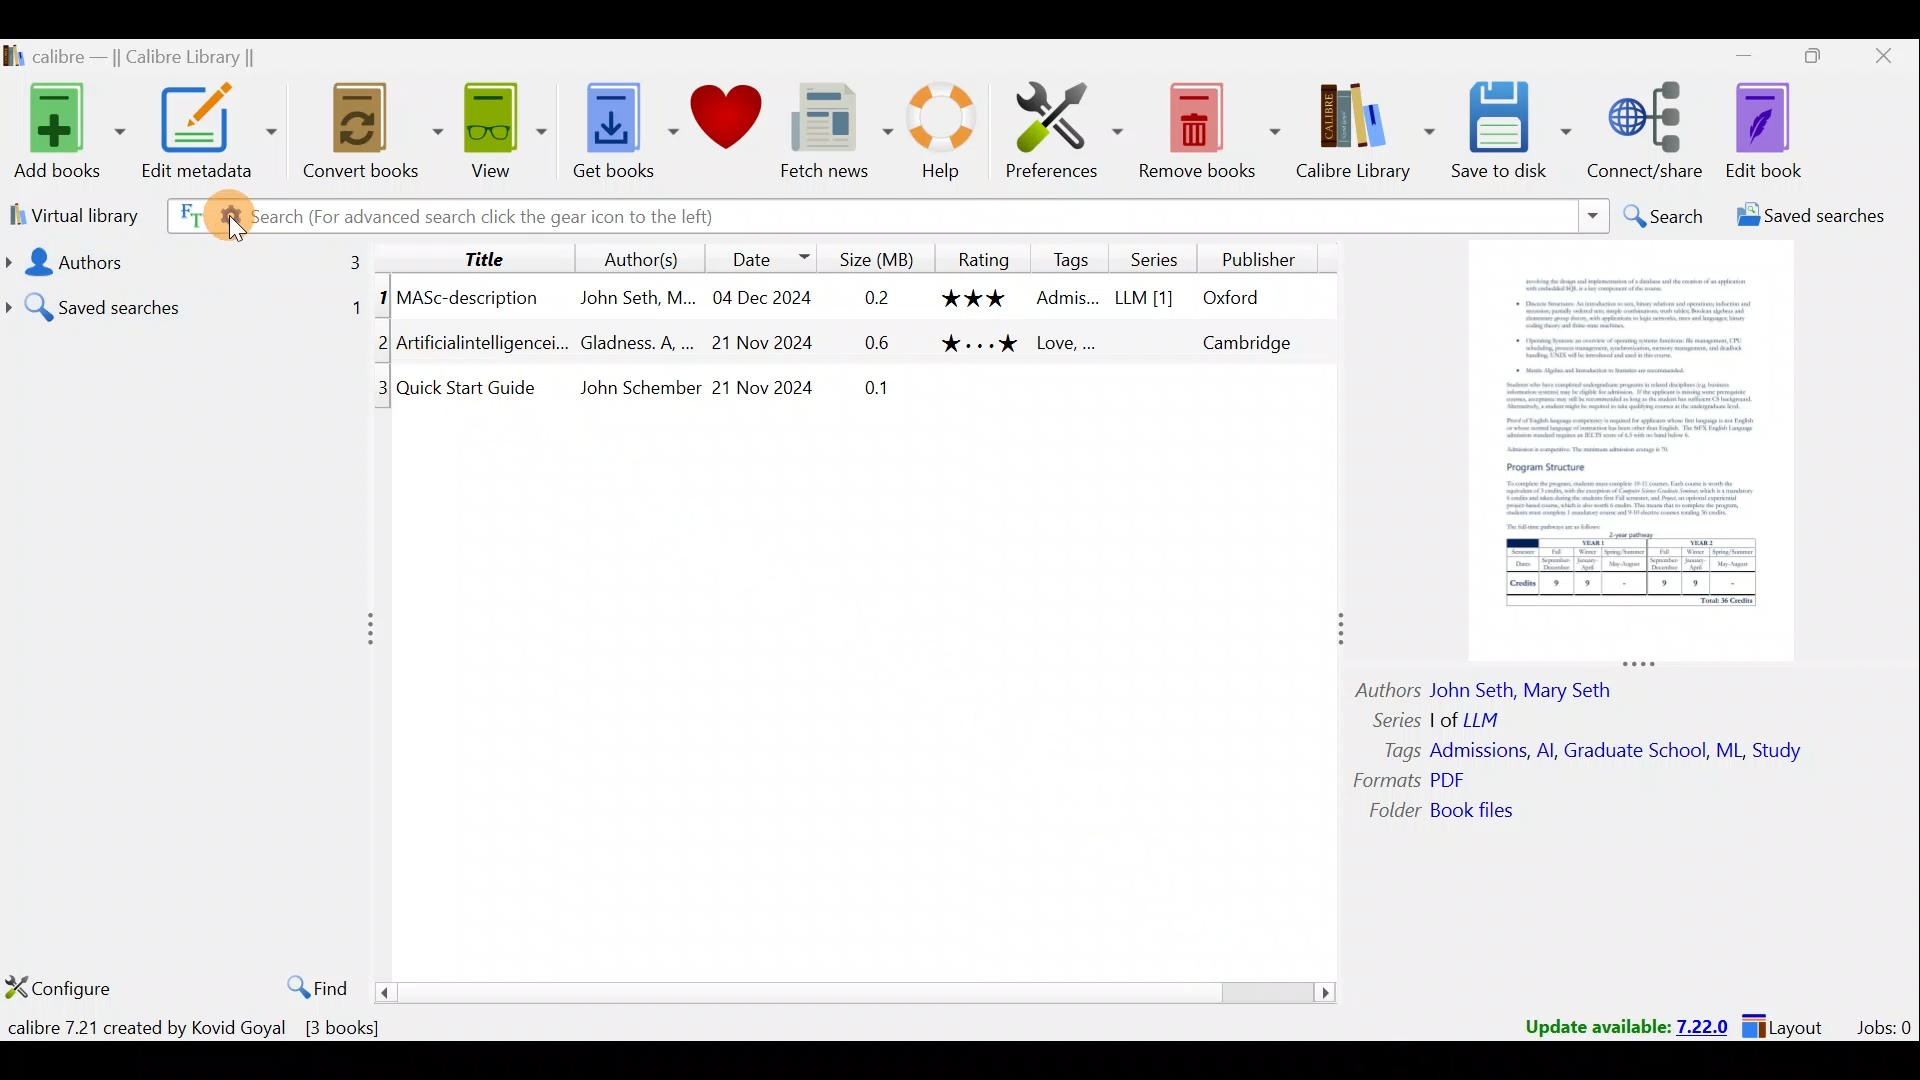 The height and width of the screenshot is (1080, 1920). What do you see at coordinates (1151, 257) in the screenshot?
I see `Series` at bounding box center [1151, 257].